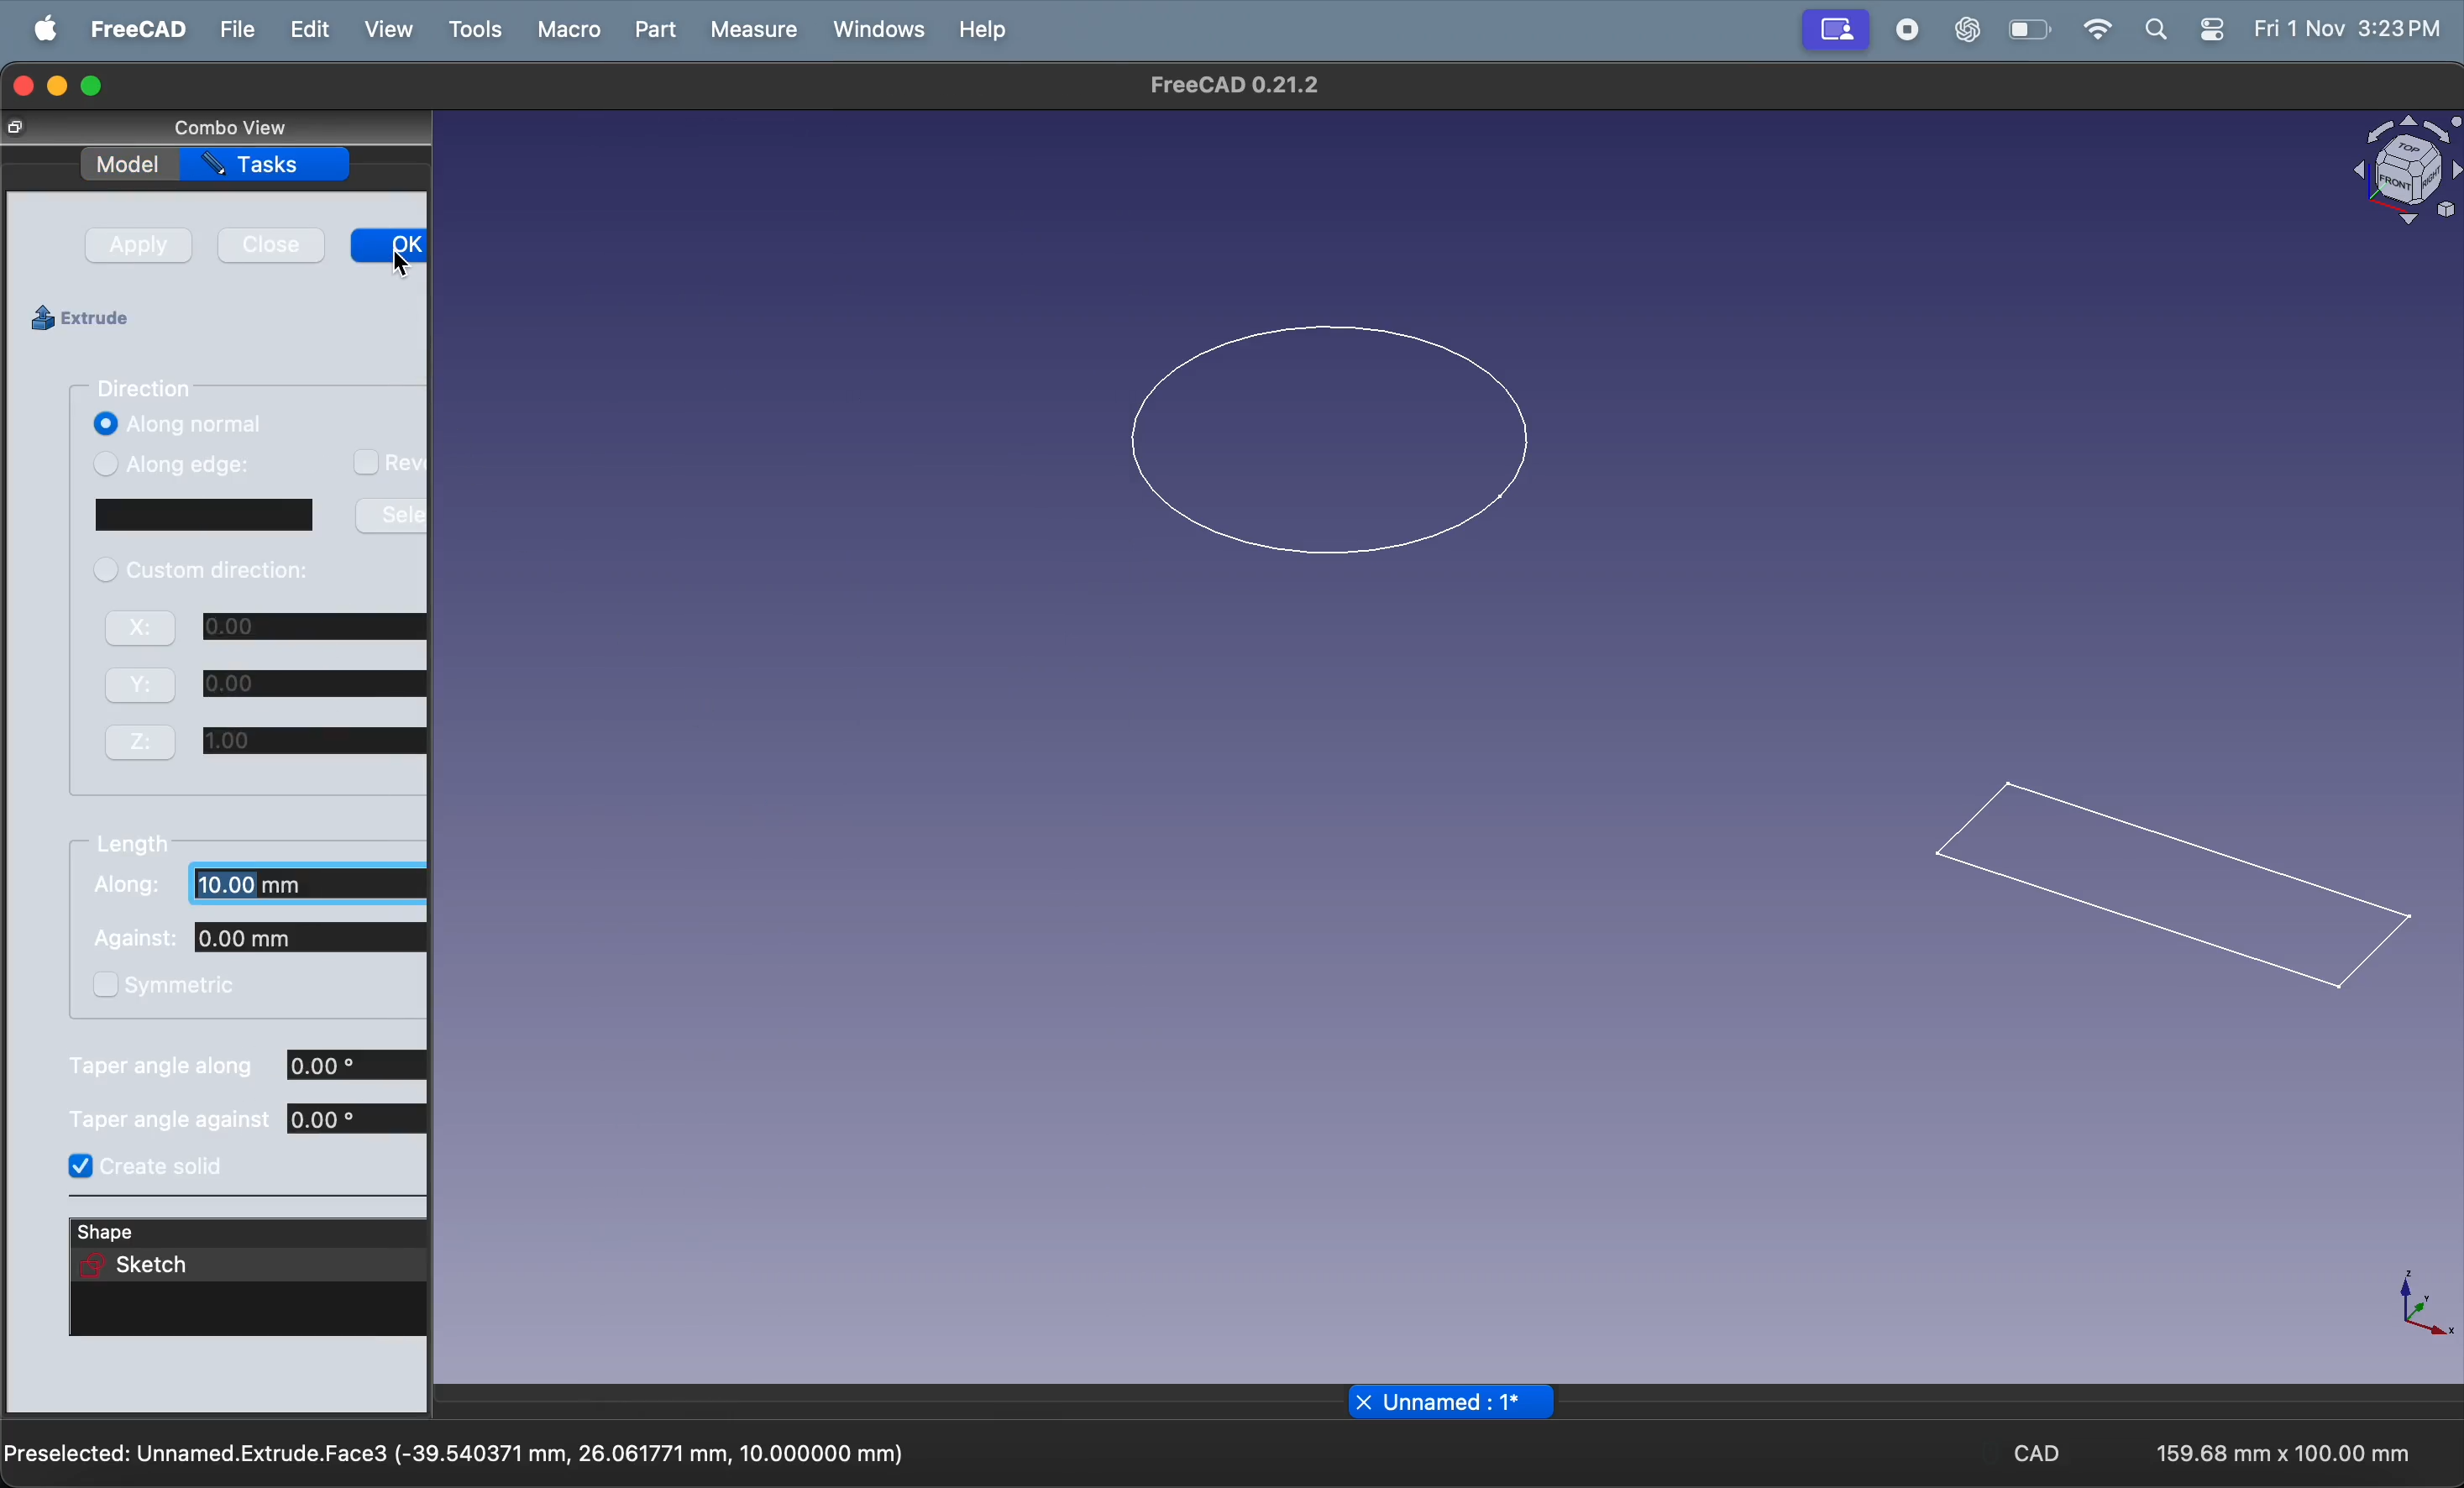 The height and width of the screenshot is (1488, 2464). I want to click on along:, so click(122, 884).